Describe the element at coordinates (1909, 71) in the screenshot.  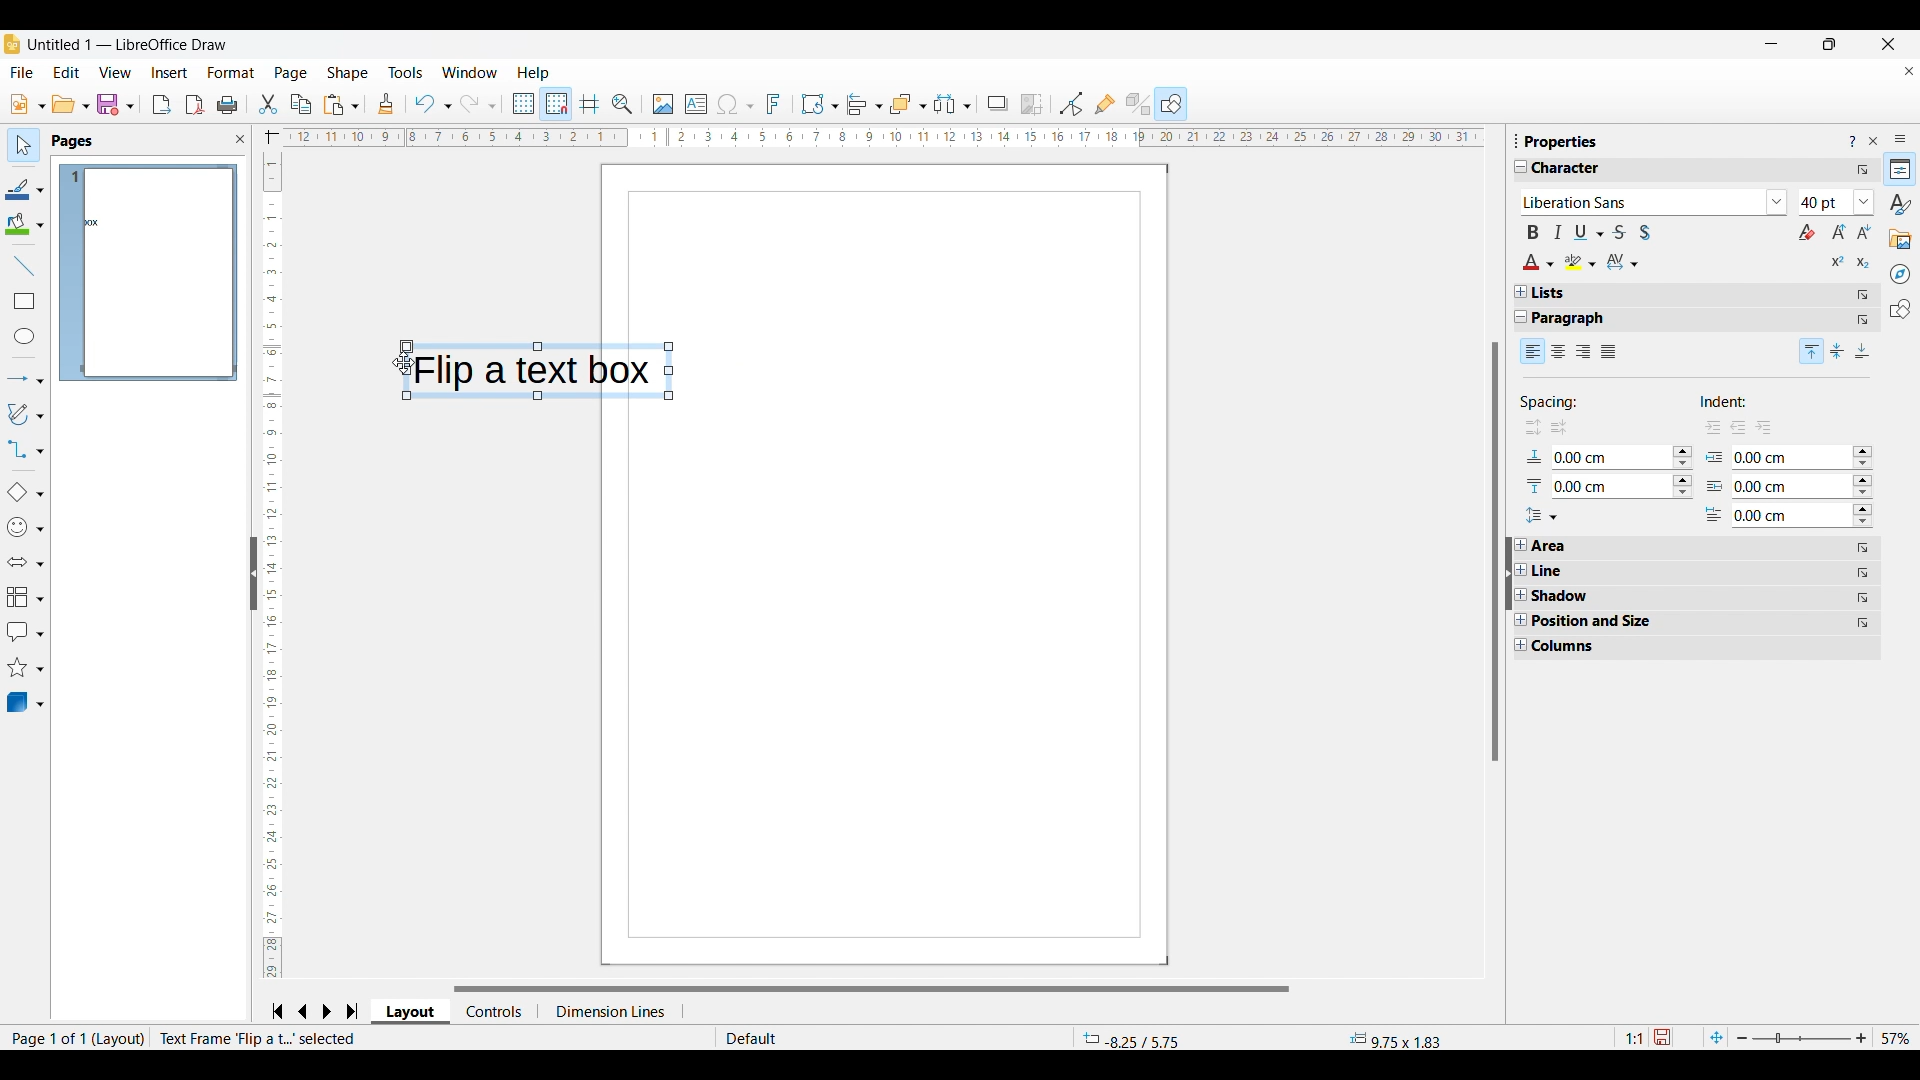
I see `Close current document` at that location.